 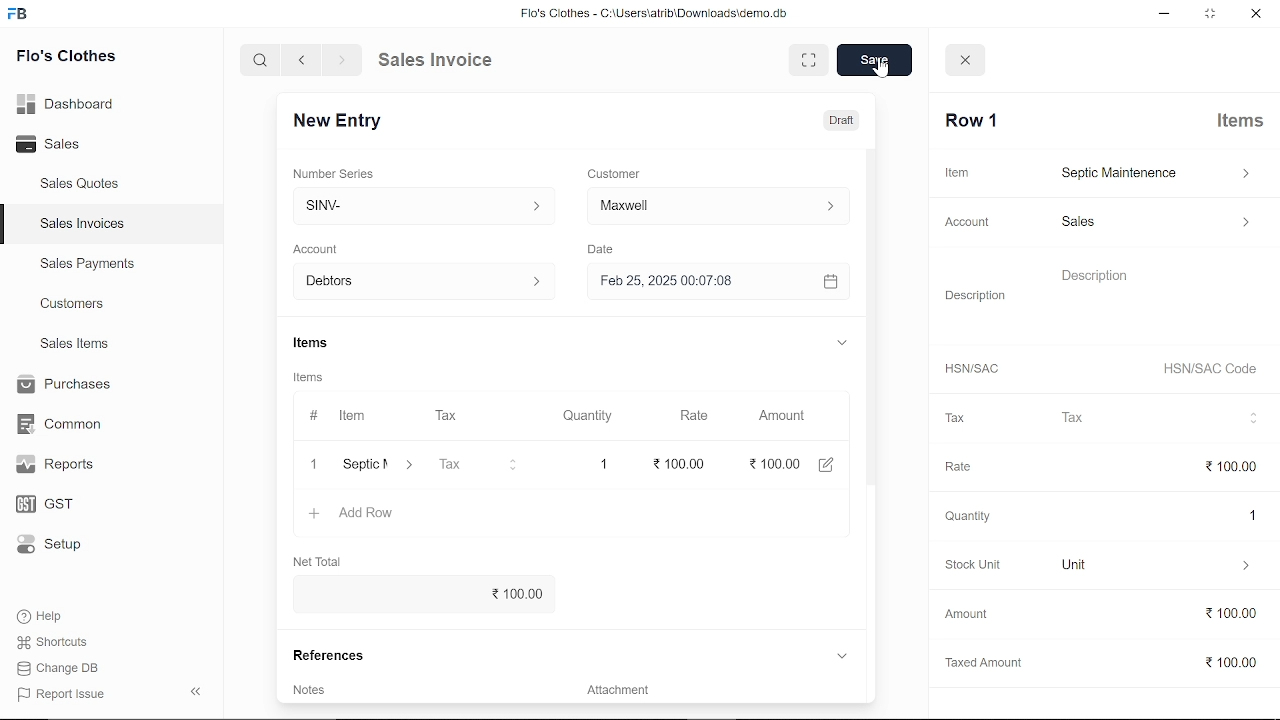 What do you see at coordinates (879, 70) in the screenshot?
I see `cursor` at bounding box center [879, 70].